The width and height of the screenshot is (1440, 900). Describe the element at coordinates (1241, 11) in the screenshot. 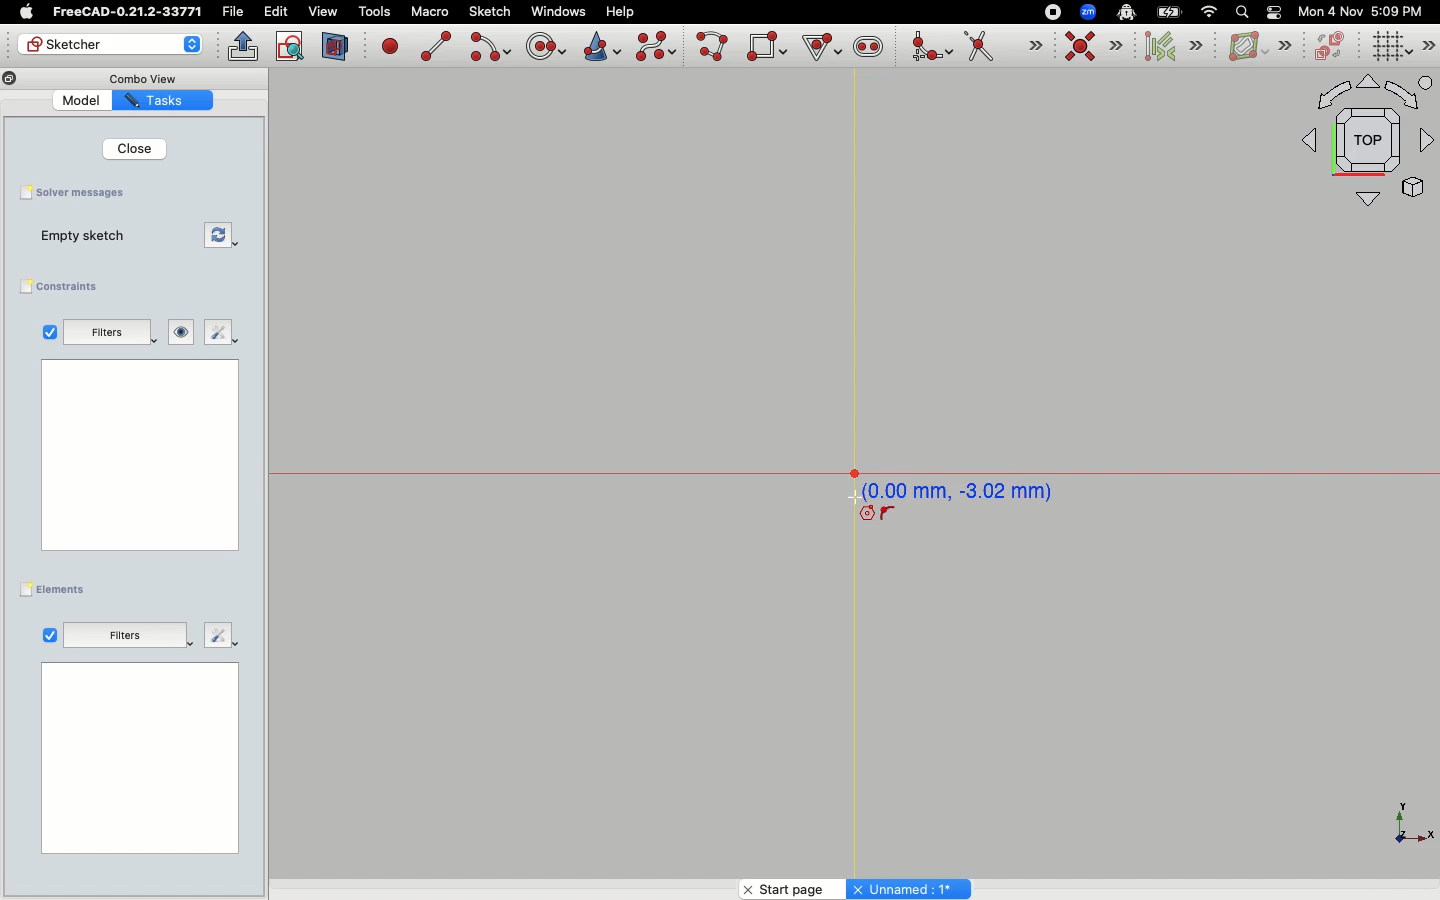

I see `Search` at that location.